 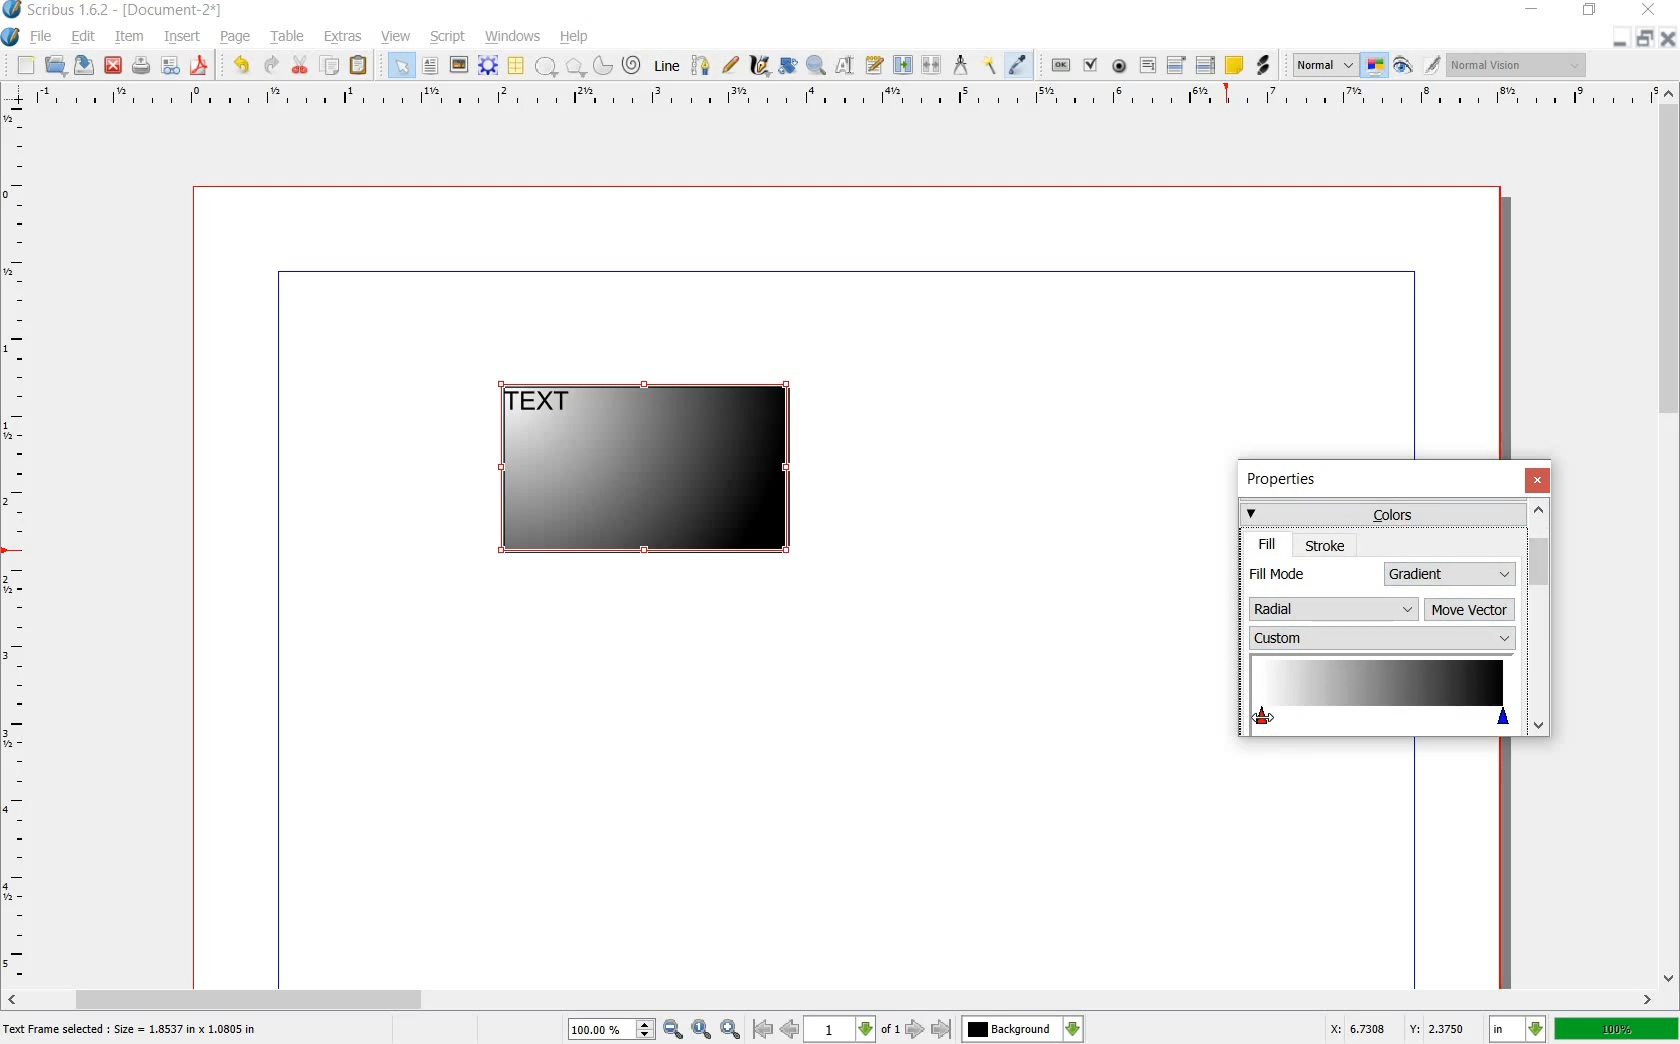 I want to click on in, so click(x=1519, y=1029).